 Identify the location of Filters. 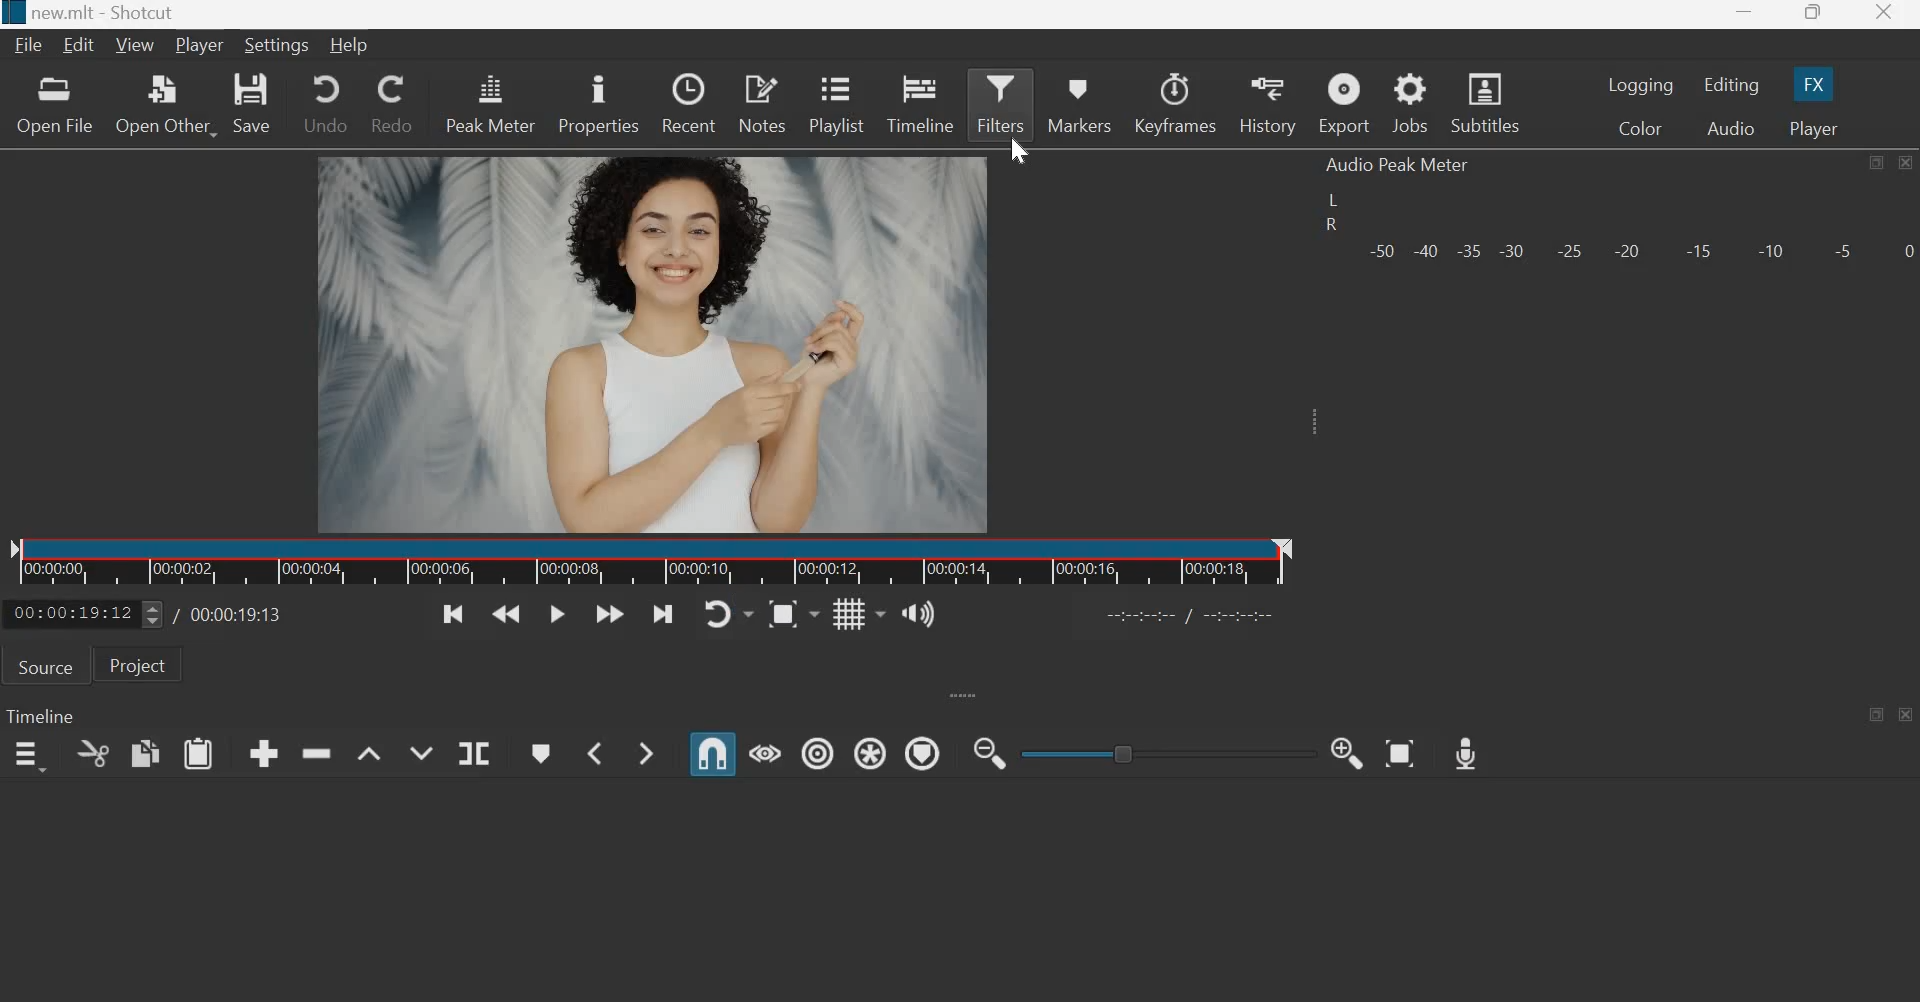
(1000, 100).